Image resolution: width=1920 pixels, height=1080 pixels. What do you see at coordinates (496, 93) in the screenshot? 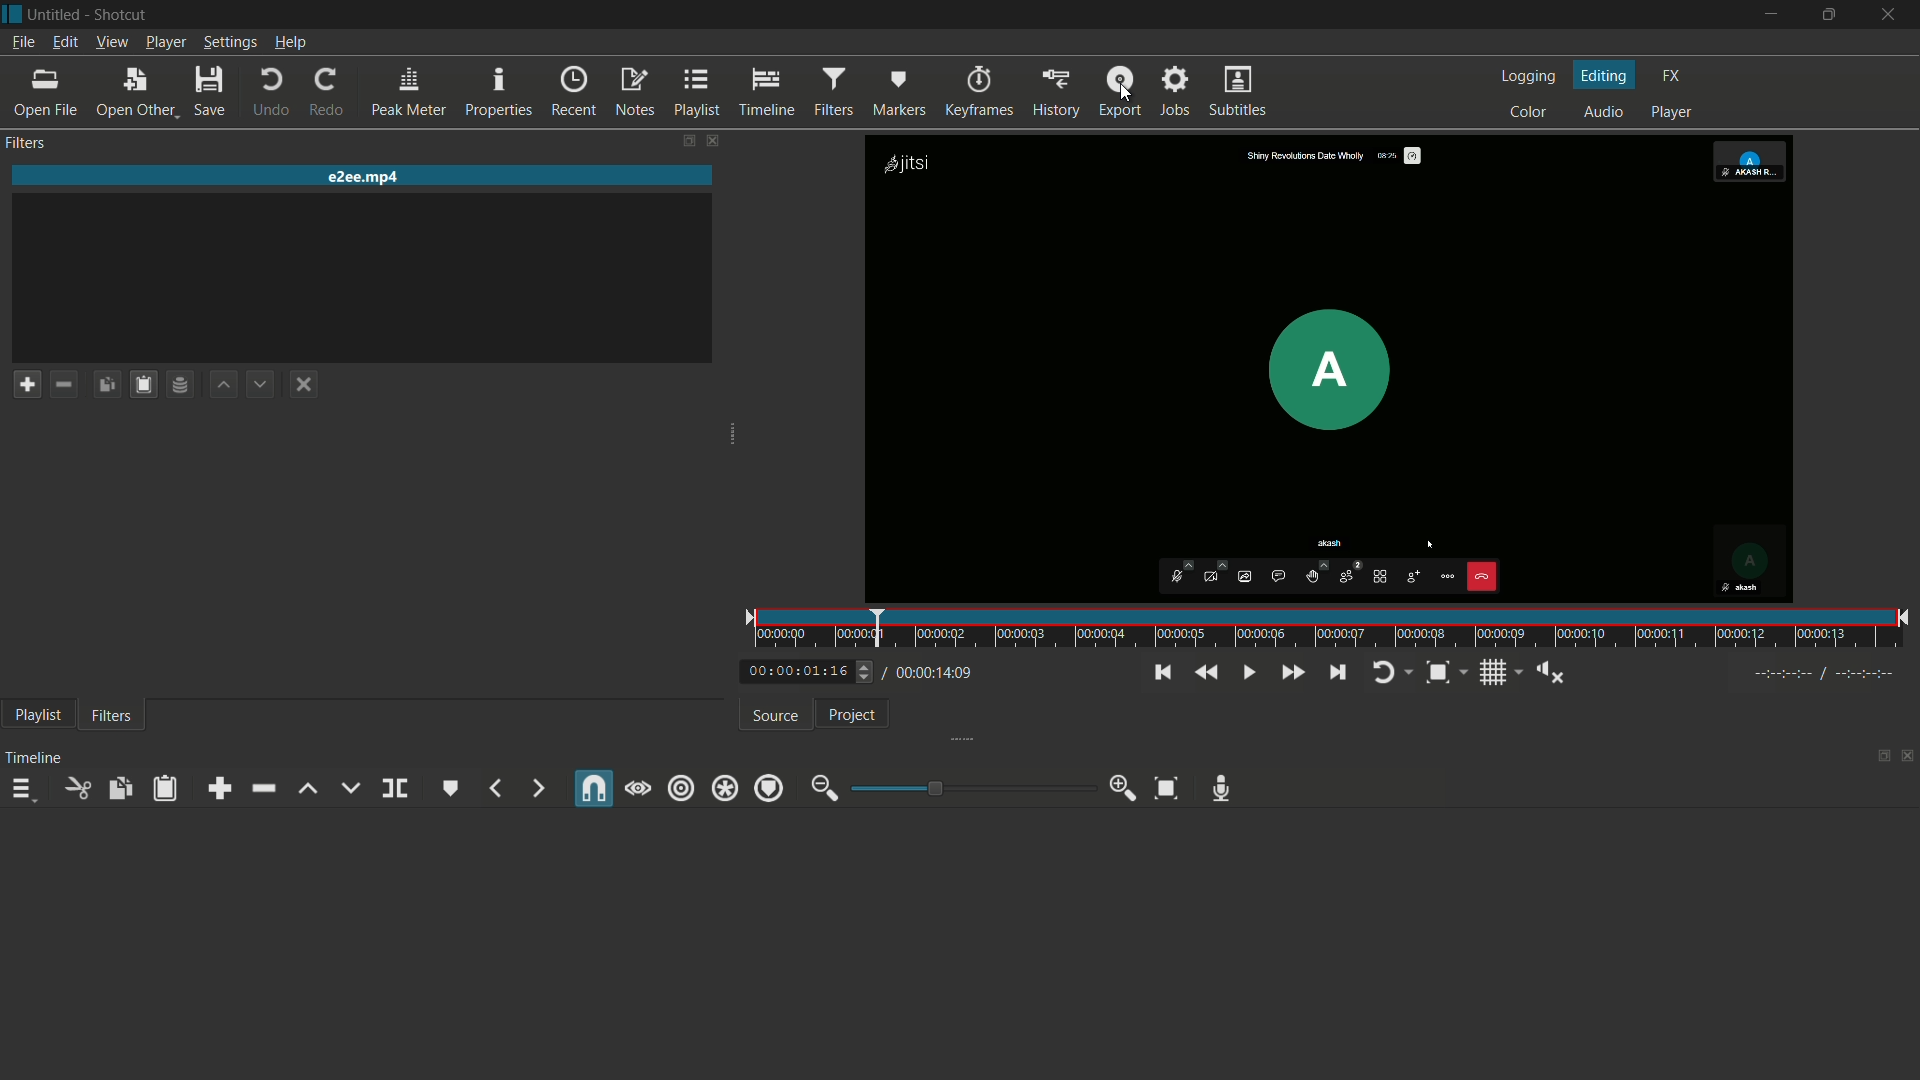
I see `properties` at bounding box center [496, 93].